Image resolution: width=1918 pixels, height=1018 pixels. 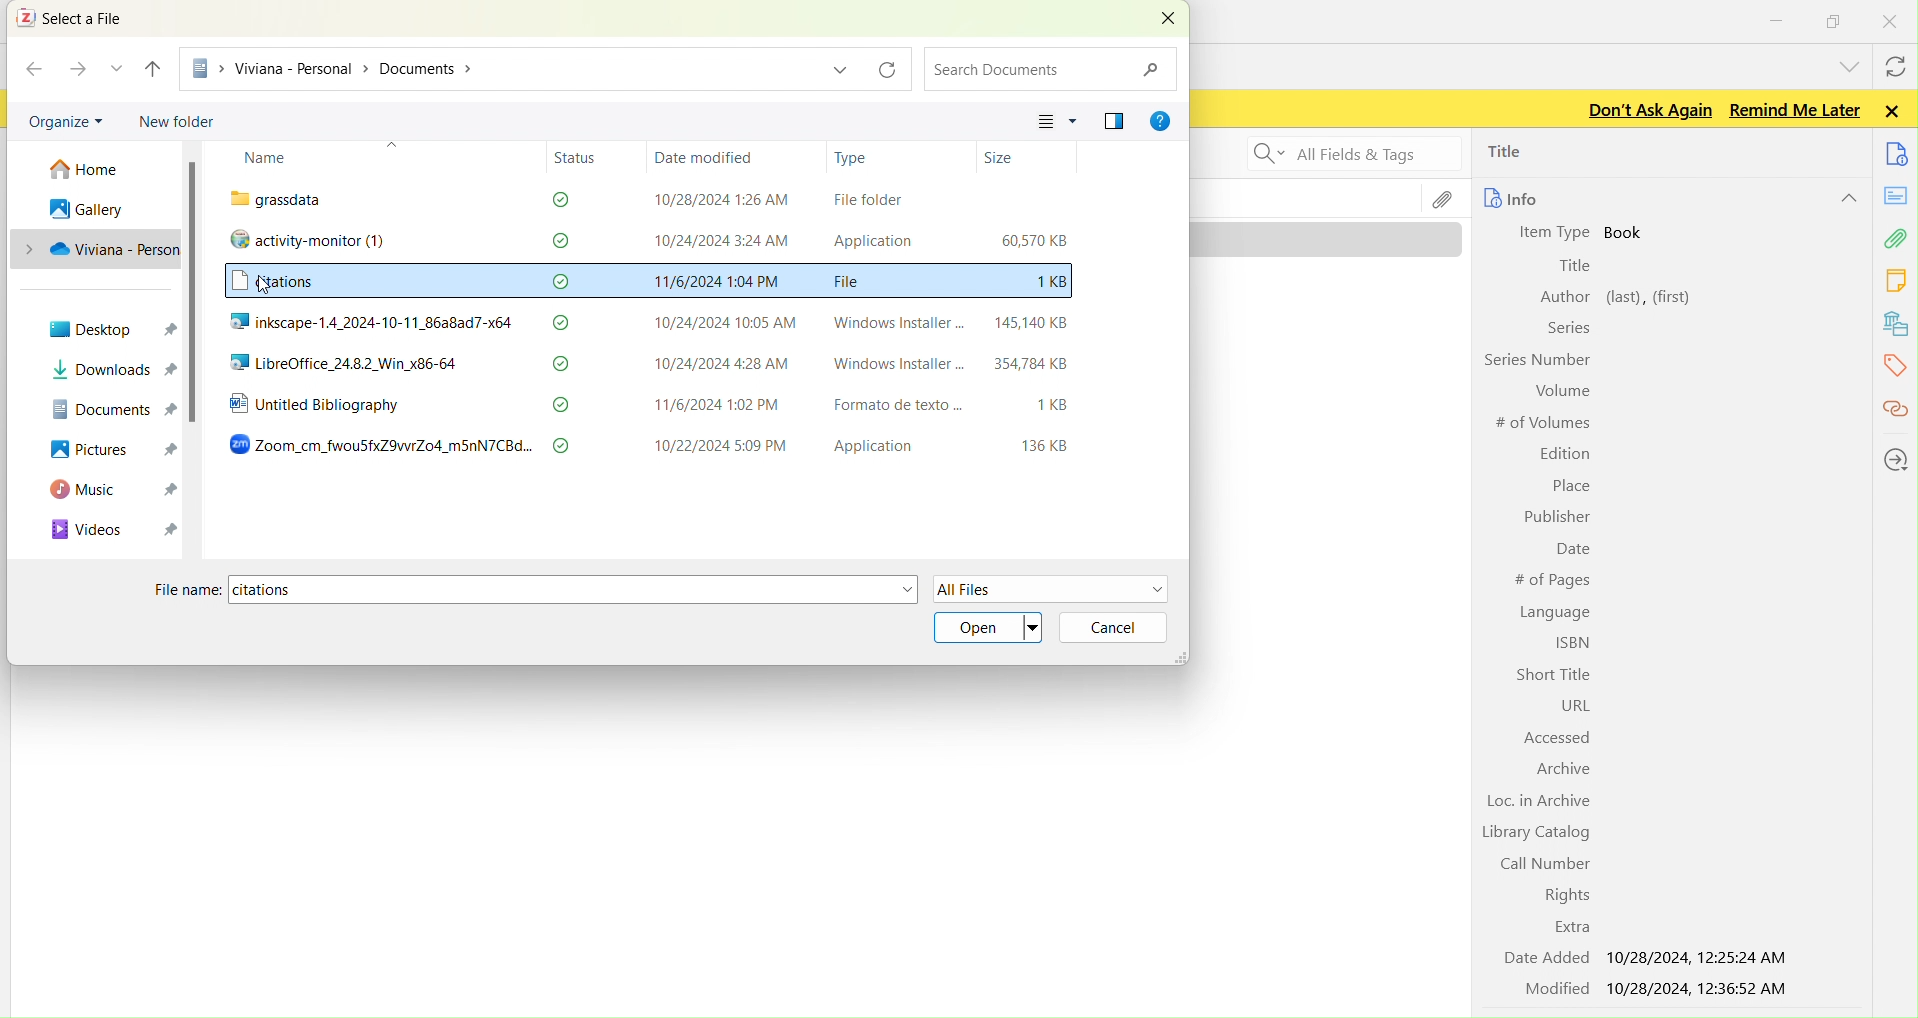 I want to click on CLOSE, so click(x=1164, y=21).